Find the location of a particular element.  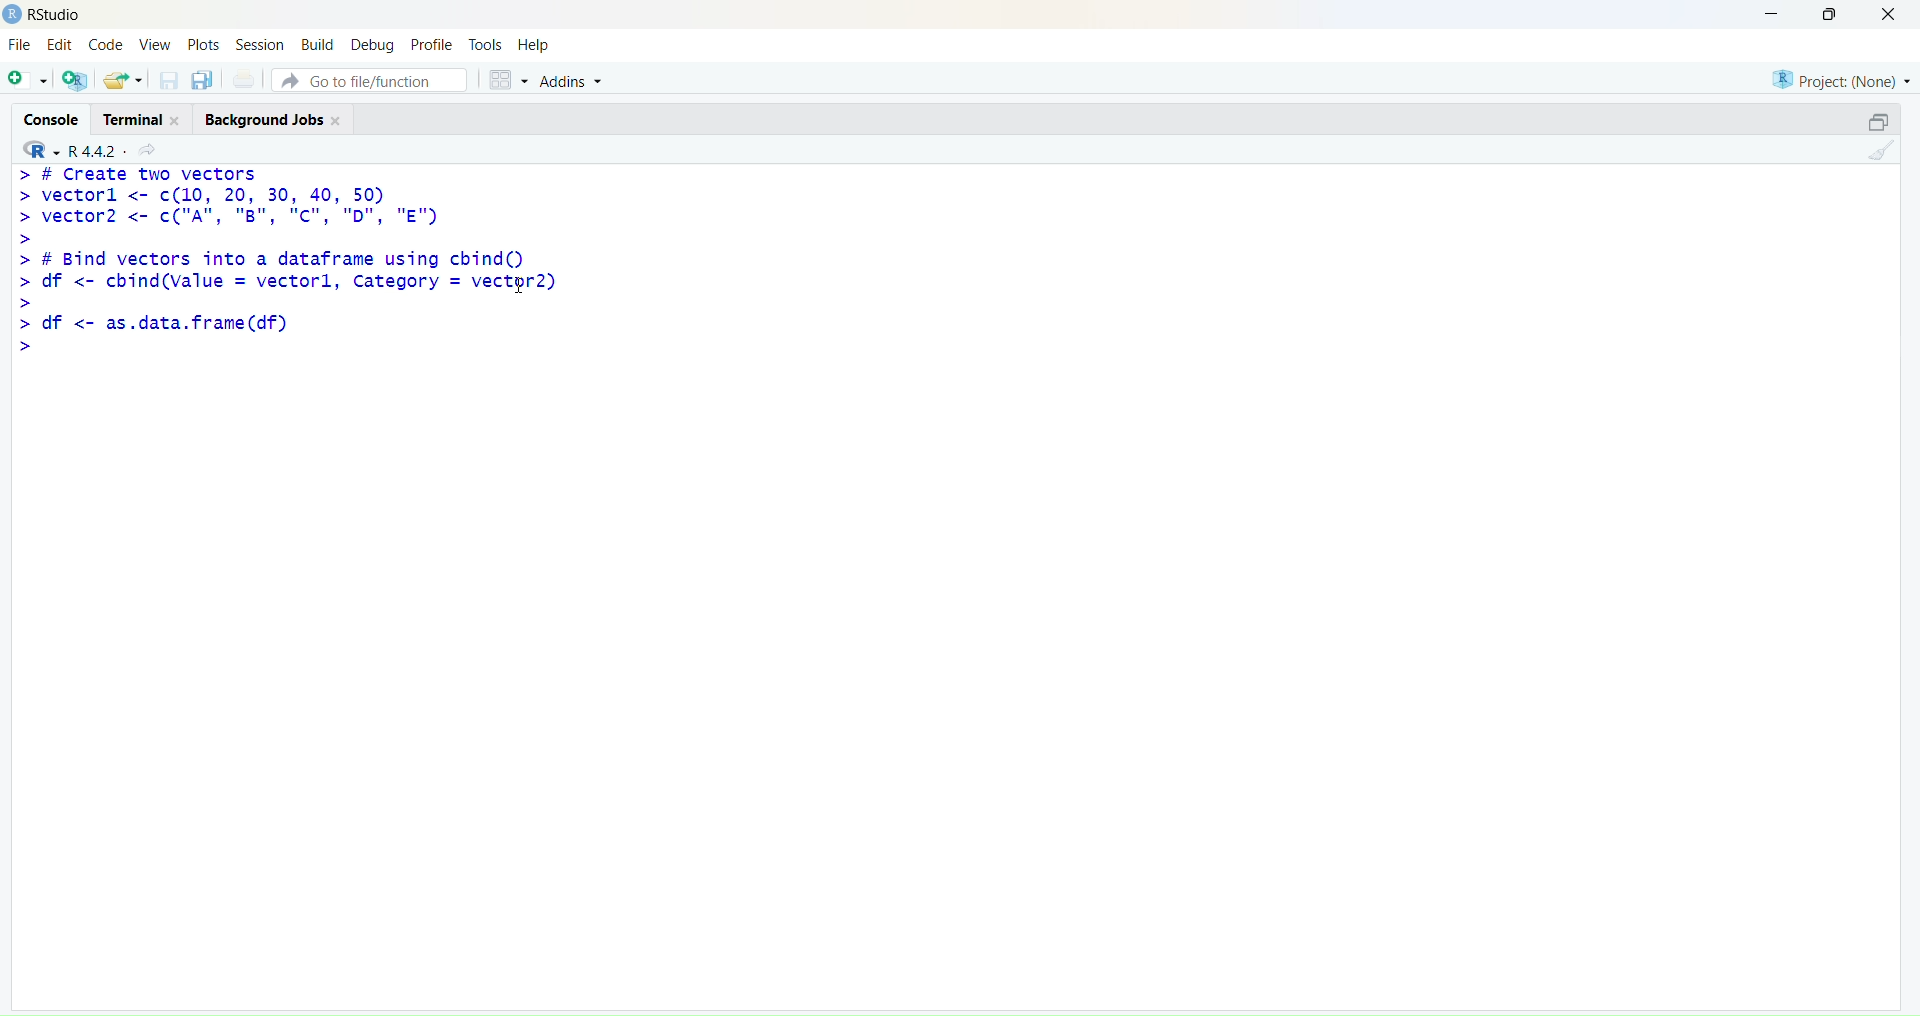

Terminal is located at coordinates (139, 119).